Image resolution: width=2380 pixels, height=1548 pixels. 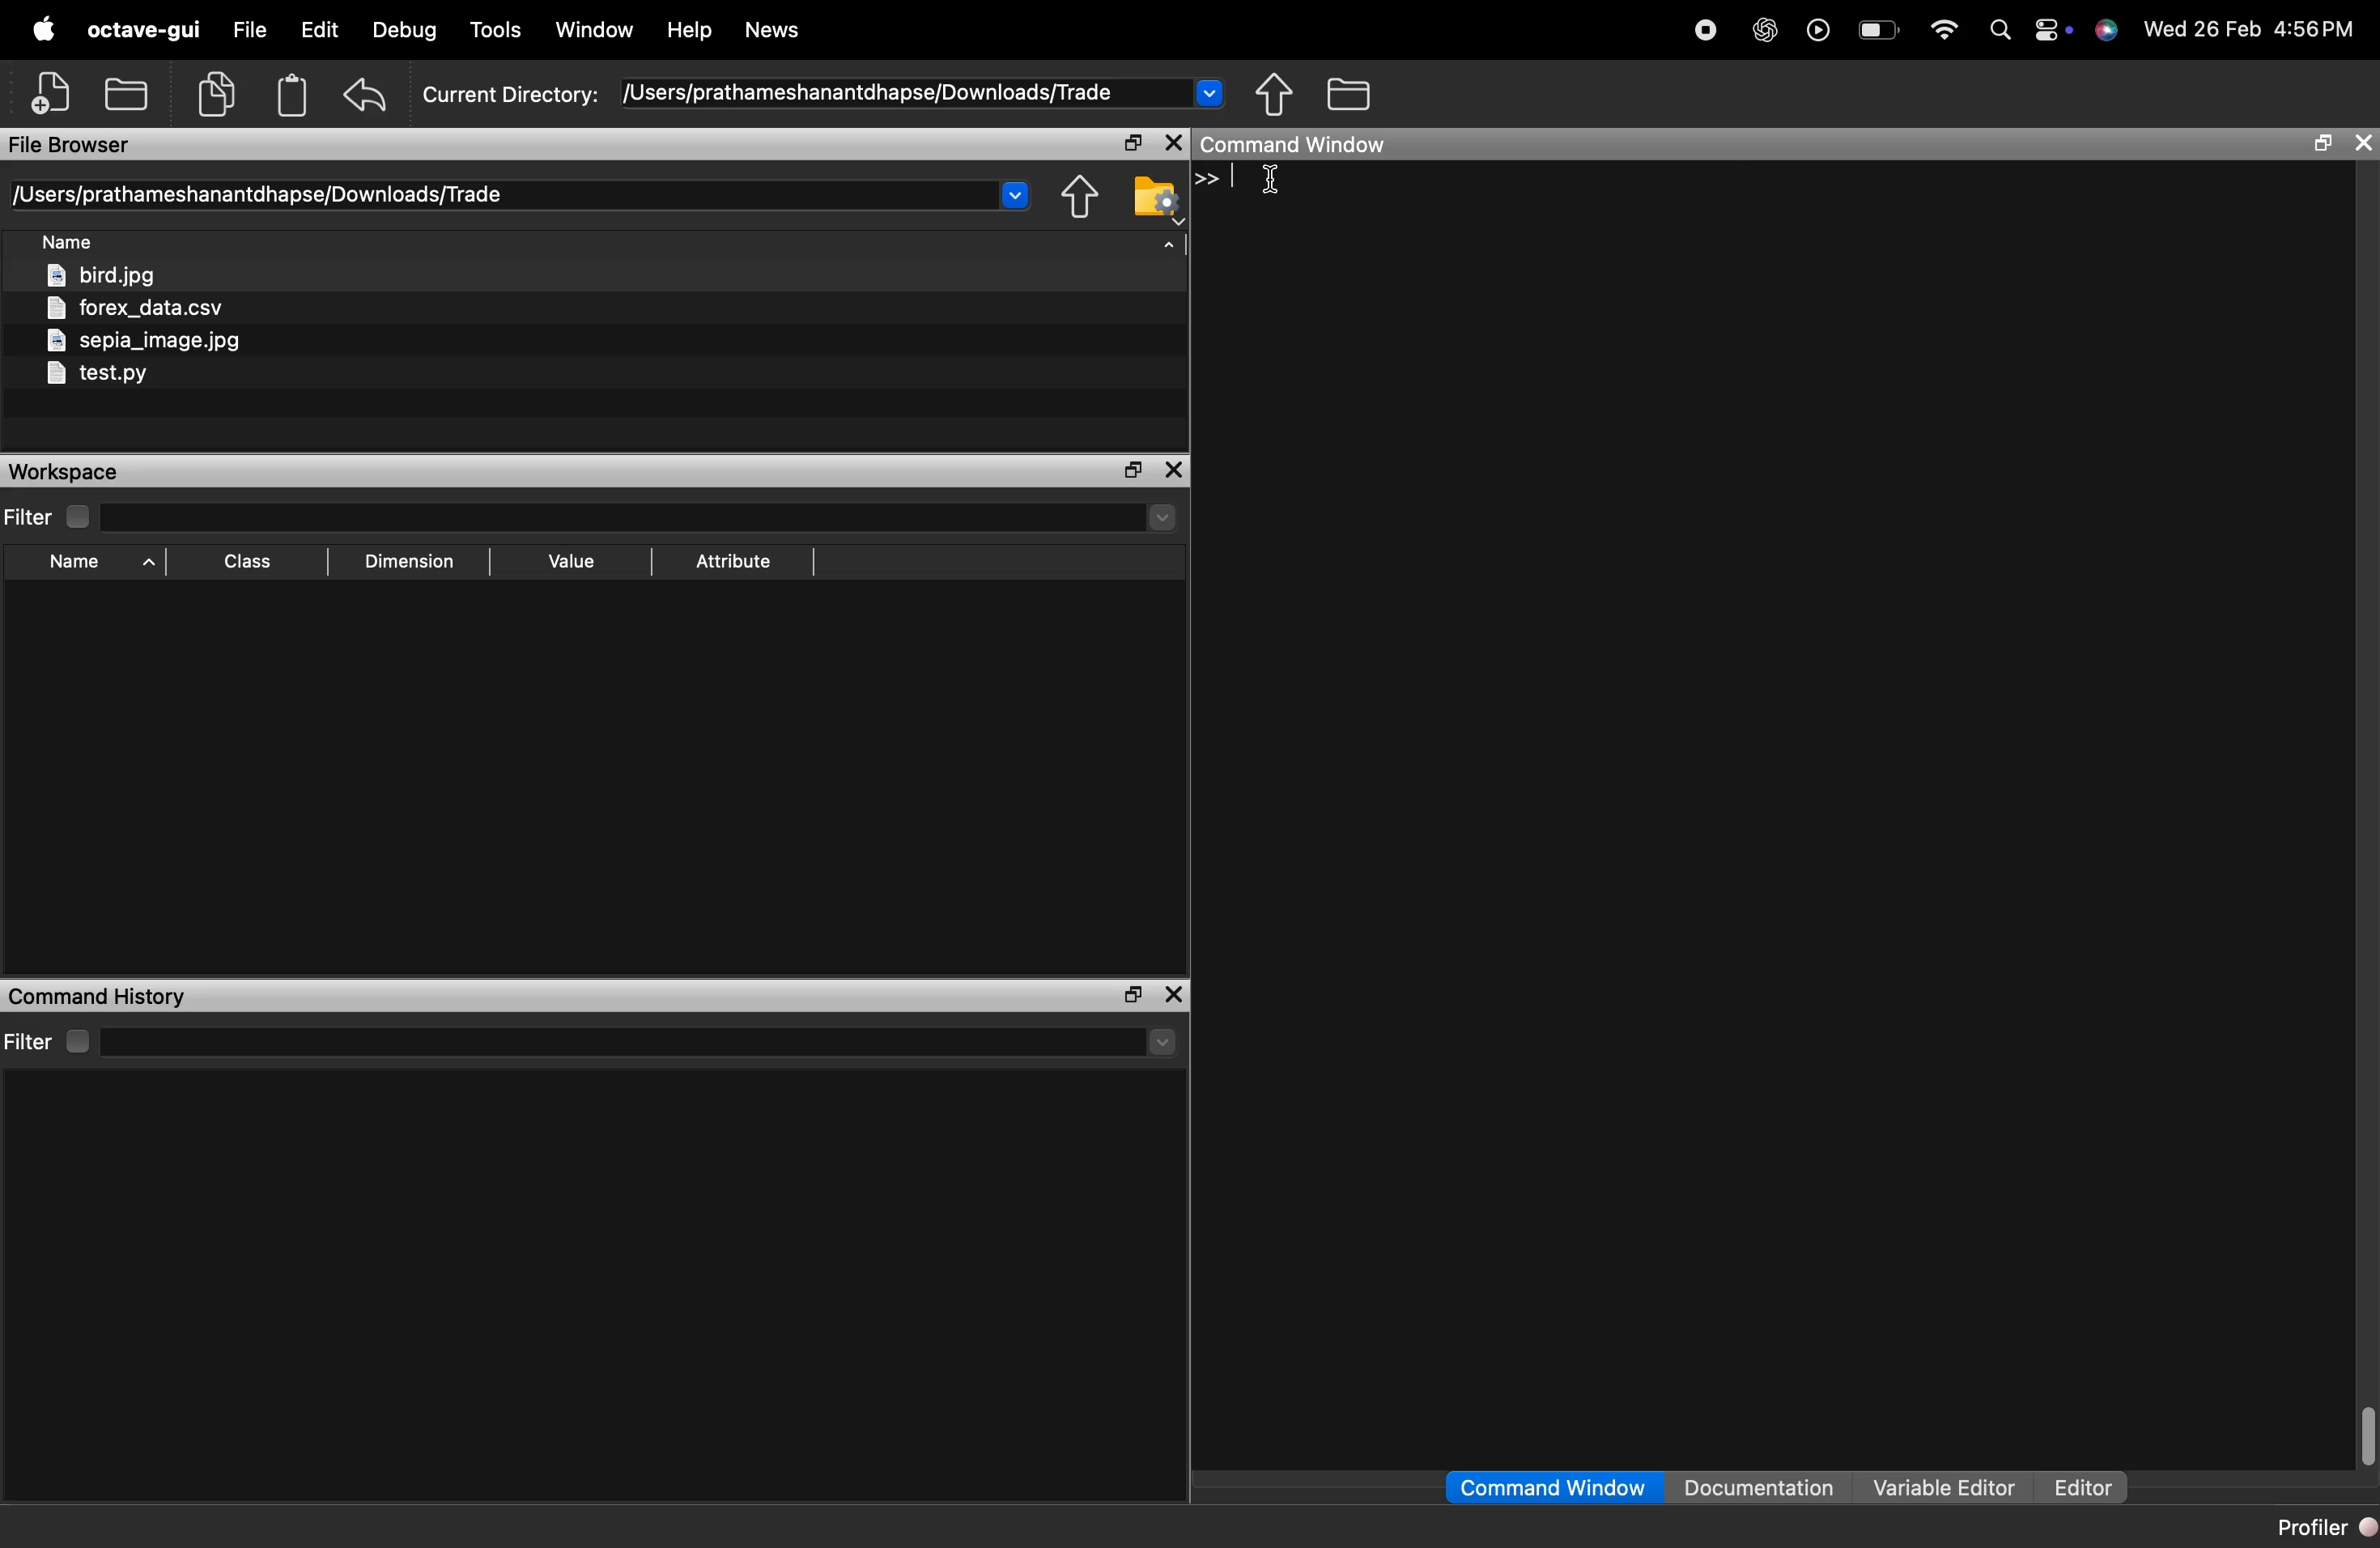 I want to click on Battery, so click(x=1881, y=32).